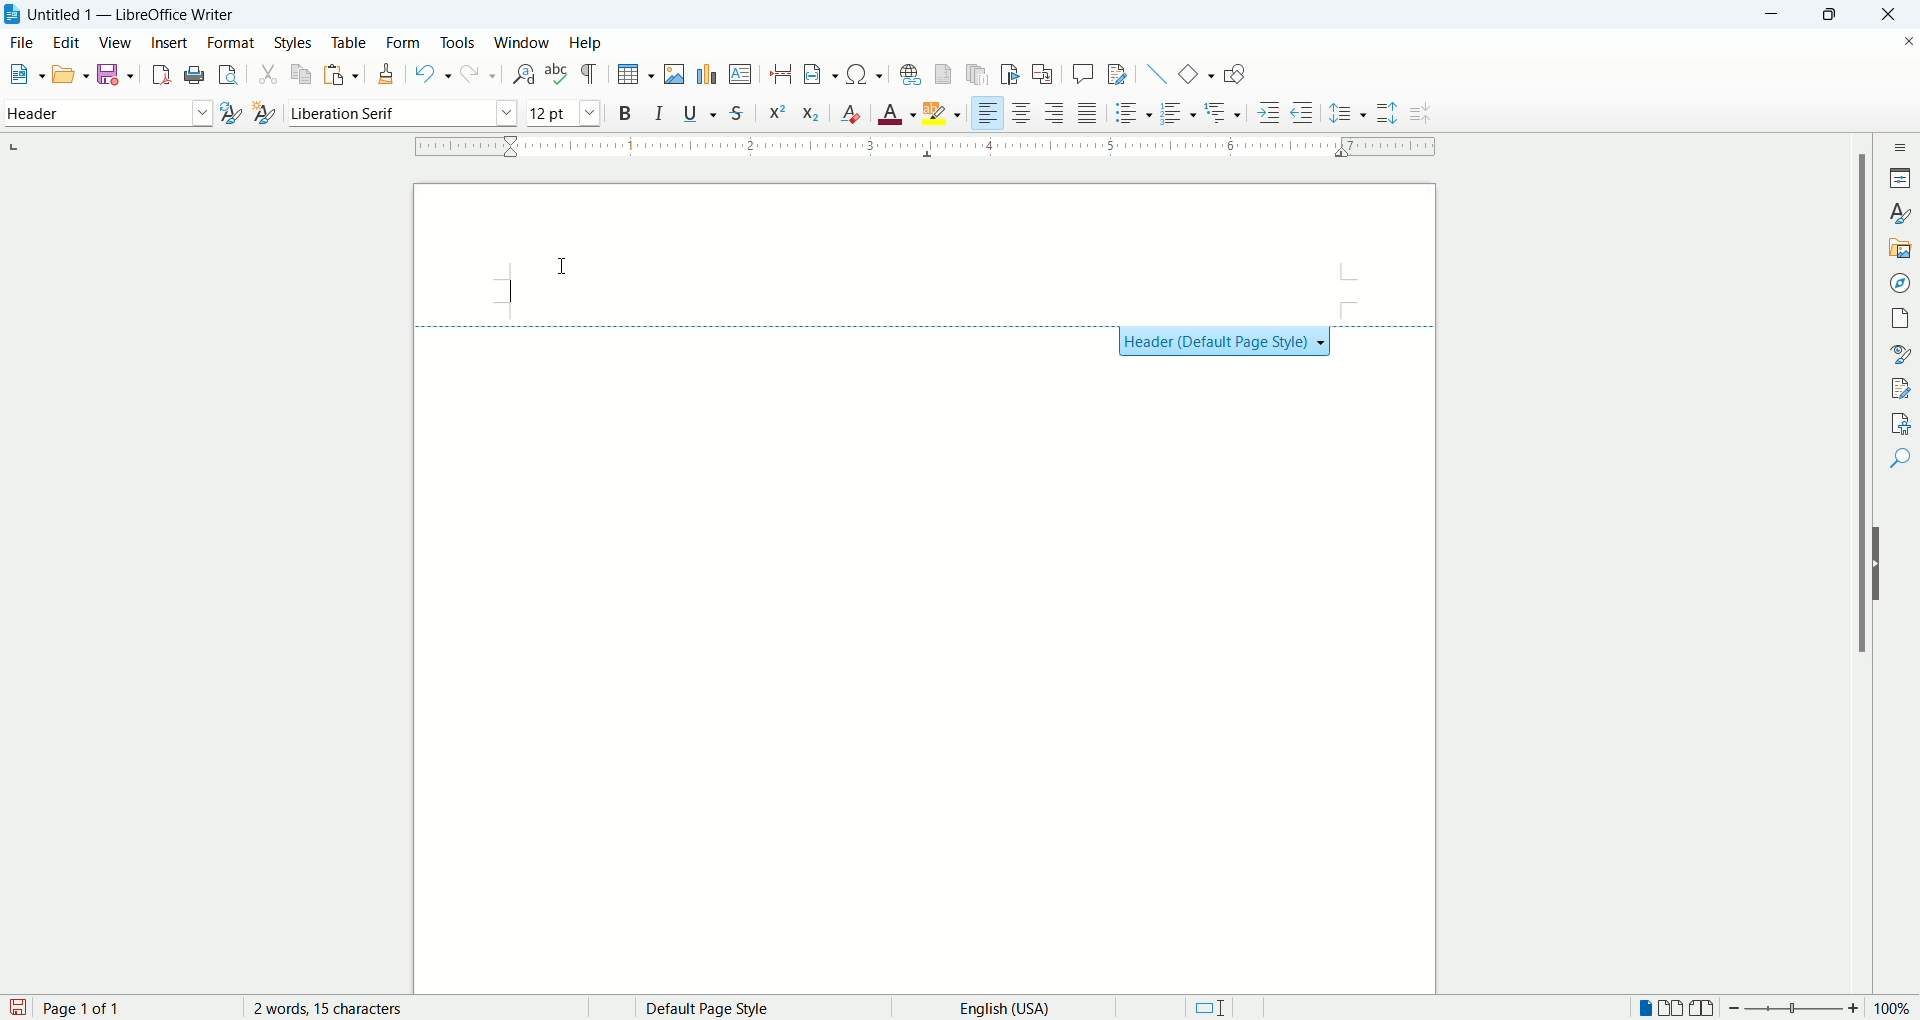 The width and height of the screenshot is (1920, 1020). What do you see at coordinates (556, 74) in the screenshot?
I see `spell check` at bounding box center [556, 74].